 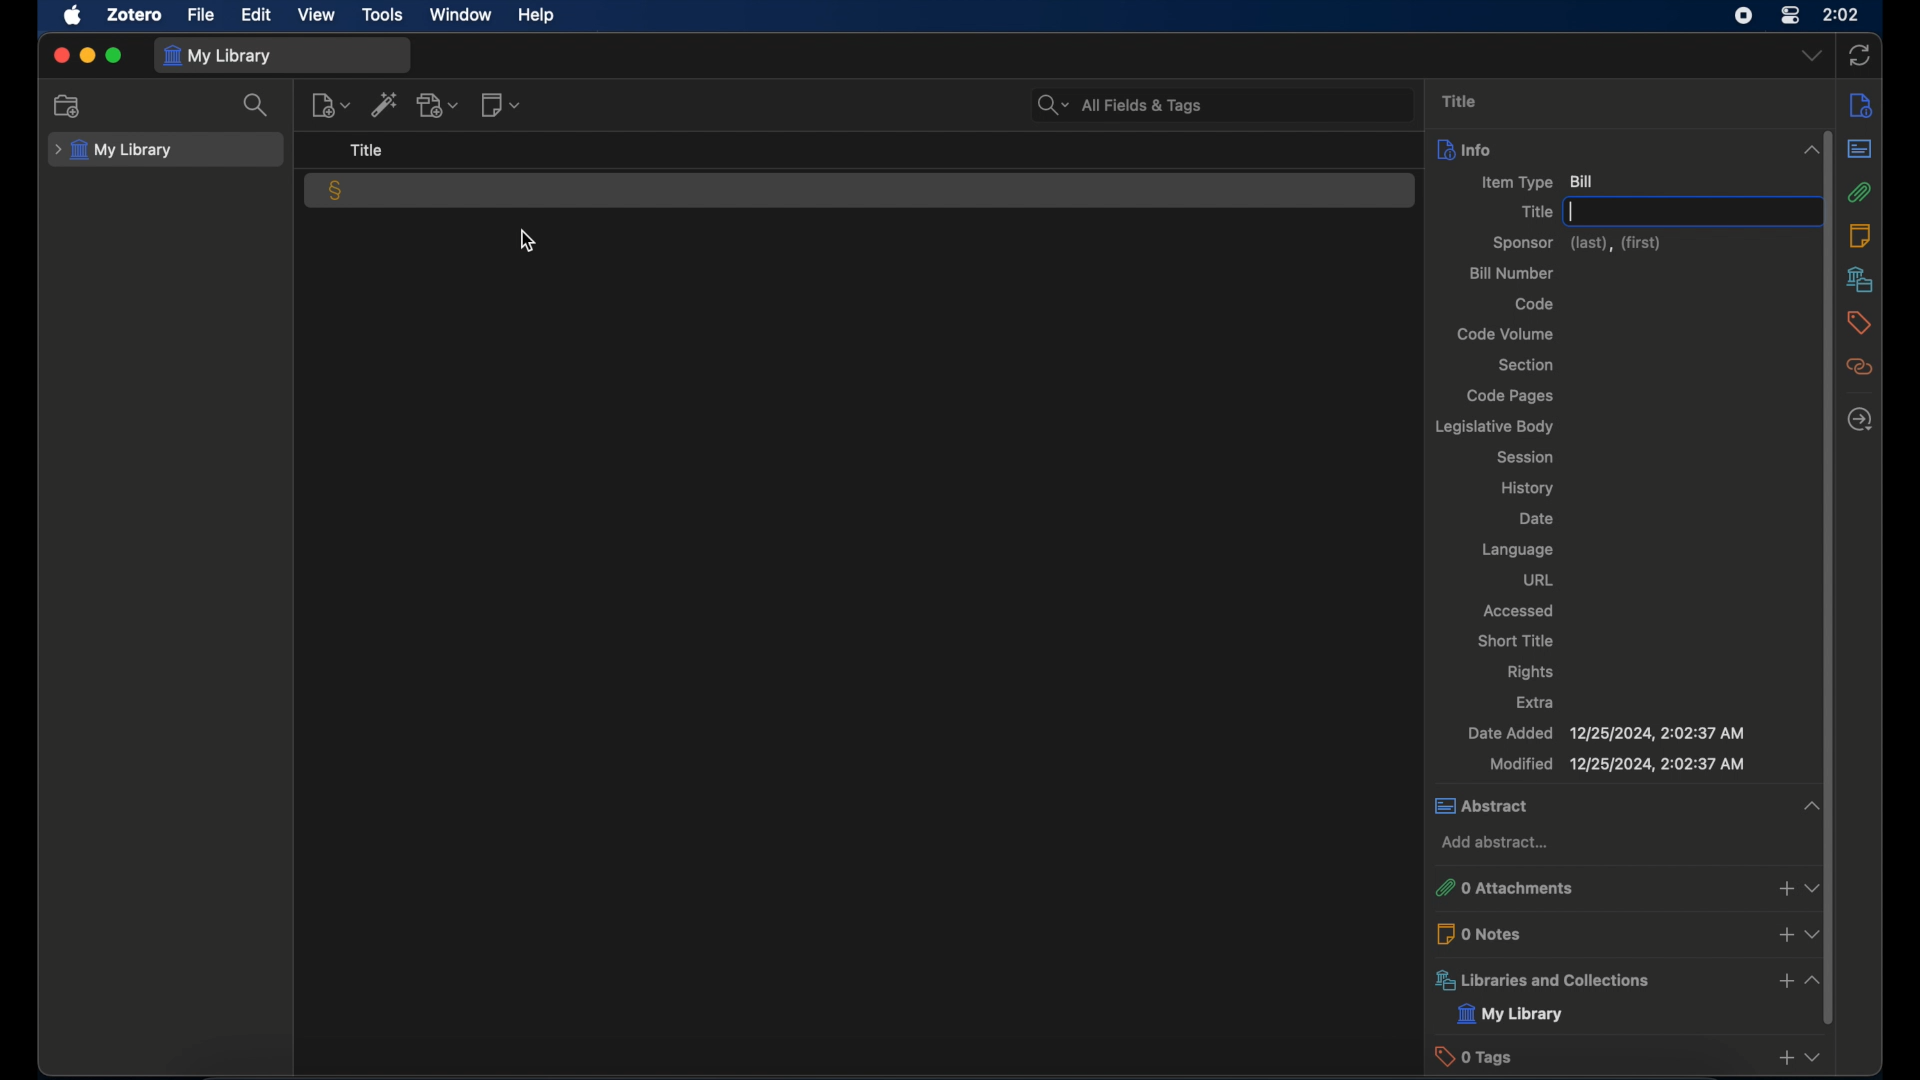 I want to click on title, so click(x=1459, y=102).